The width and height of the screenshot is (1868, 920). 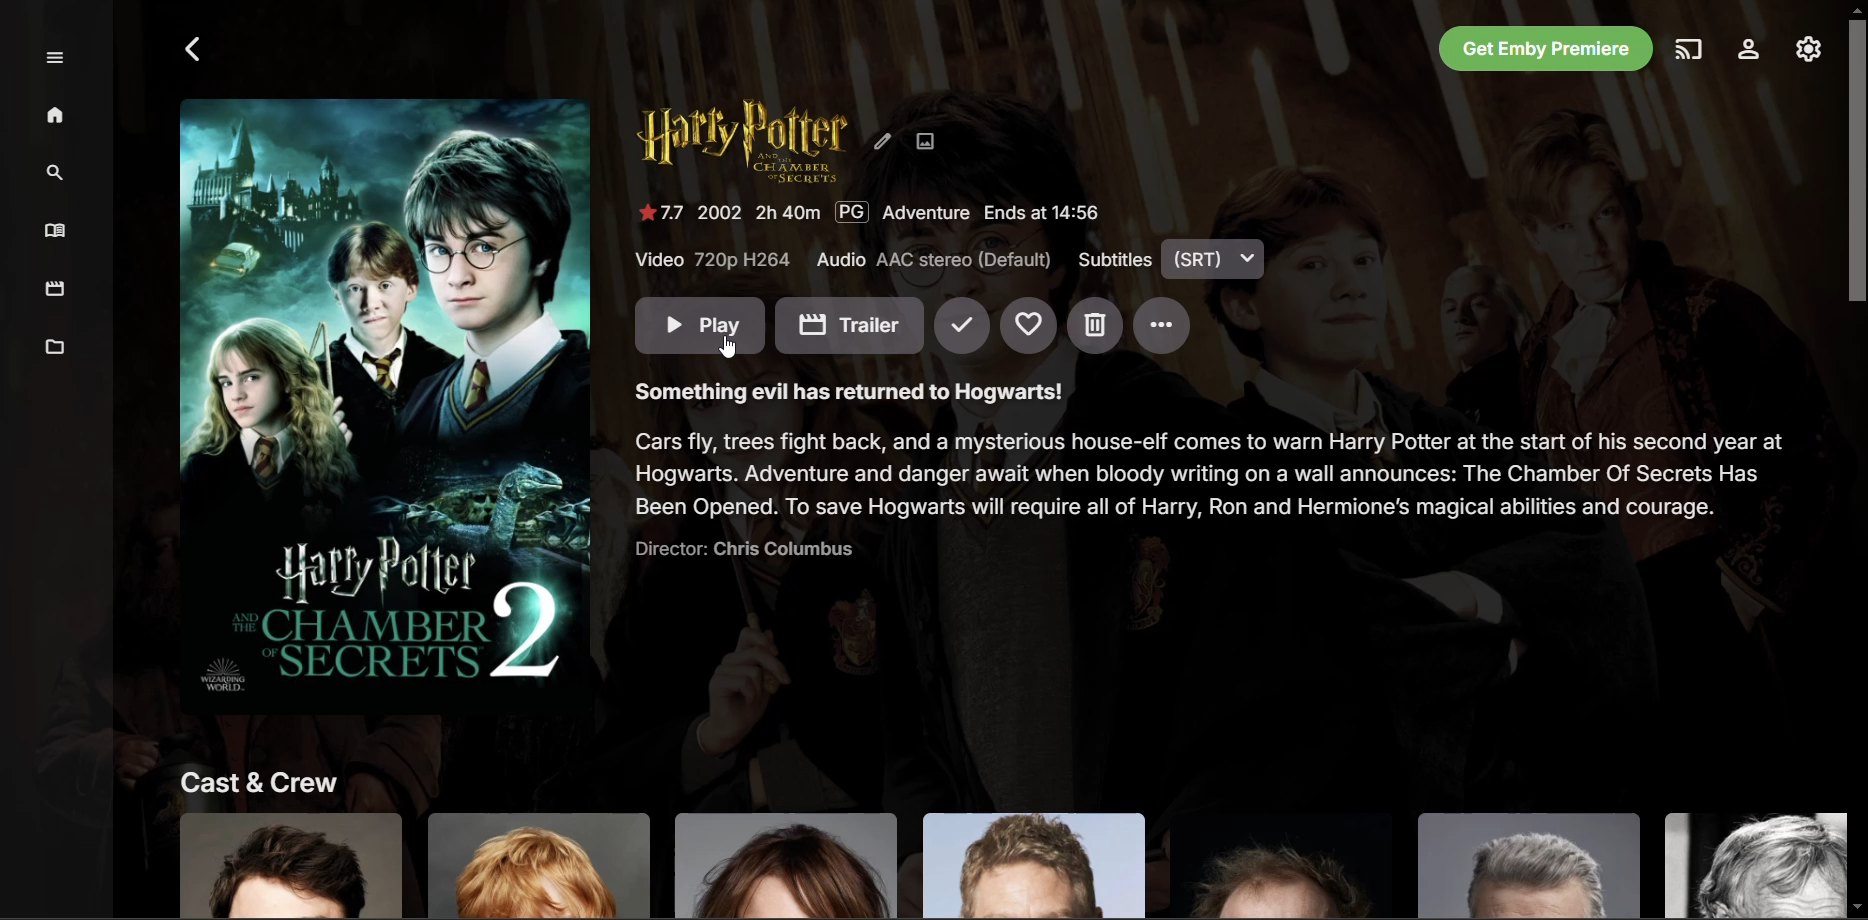 I want to click on Add to Favorites, so click(x=1031, y=327).